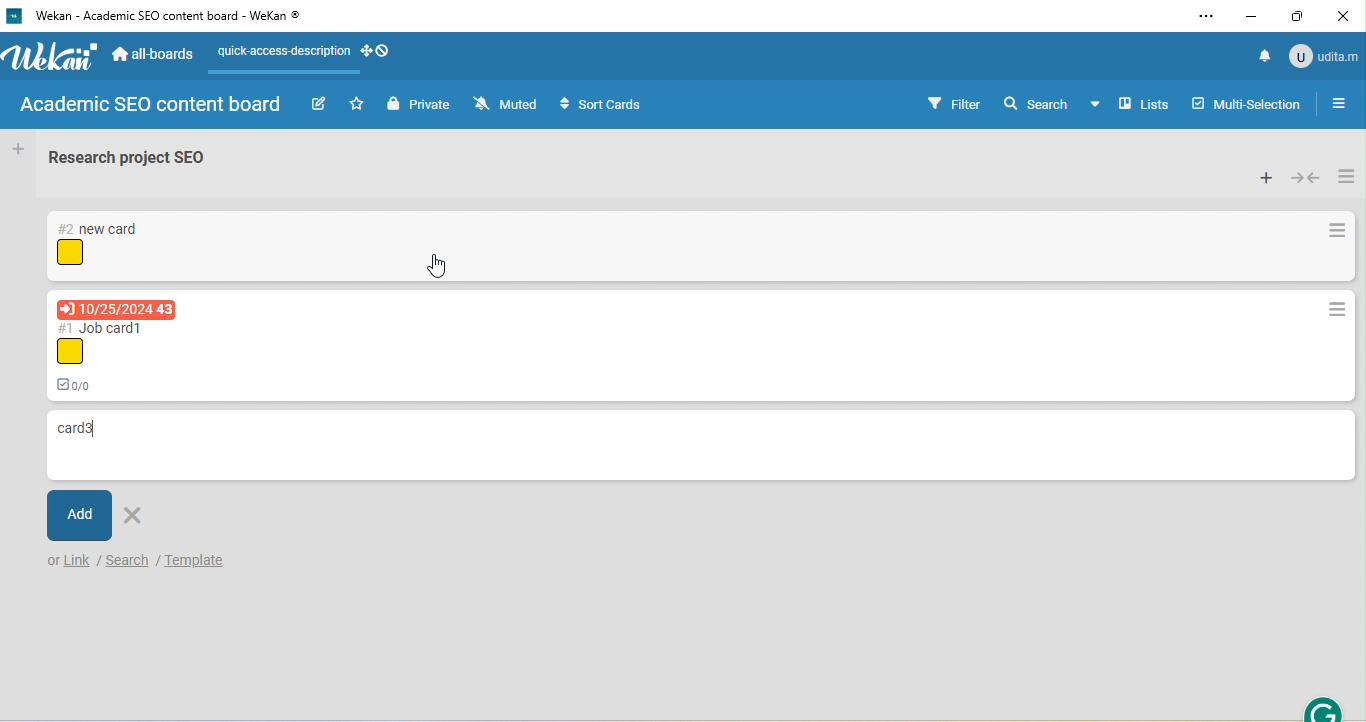 The width and height of the screenshot is (1366, 722). Describe the element at coordinates (1260, 55) in the screenshot. I see `notifications` at that location.